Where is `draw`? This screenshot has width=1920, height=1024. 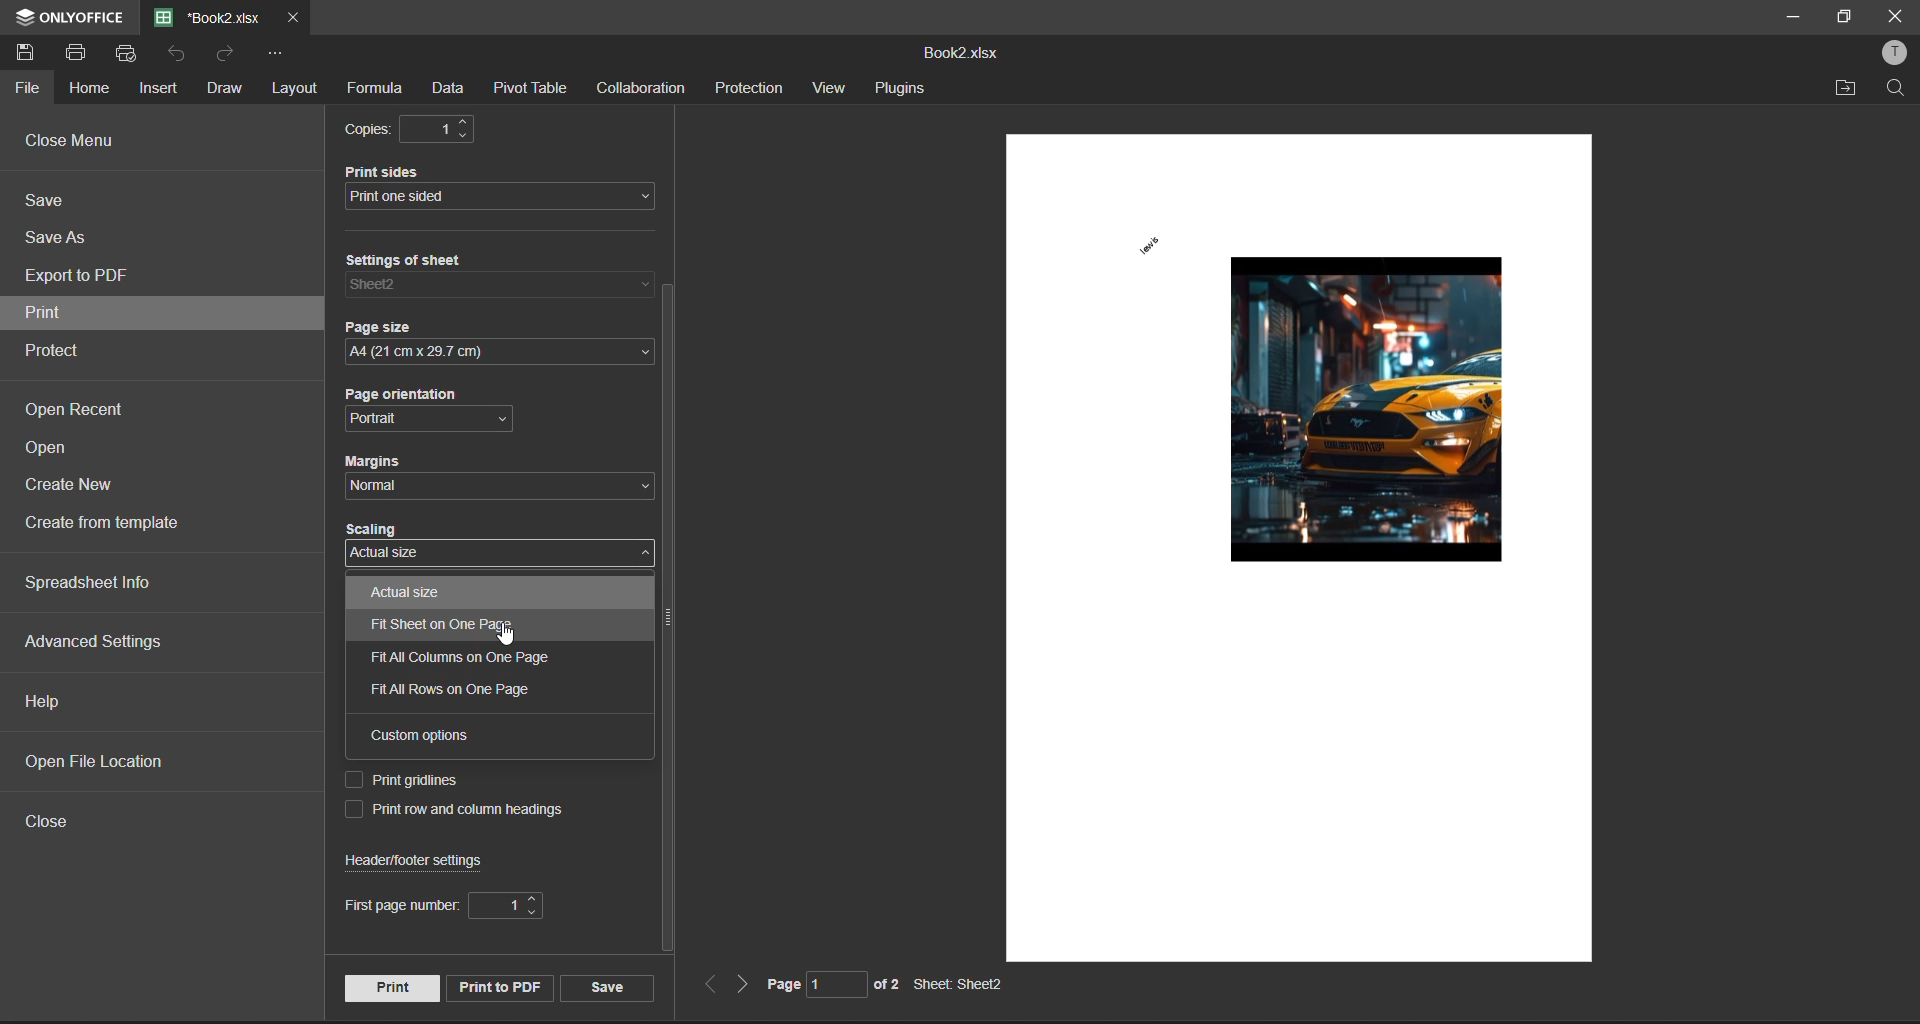
draw is located at coordinates (225, 89).